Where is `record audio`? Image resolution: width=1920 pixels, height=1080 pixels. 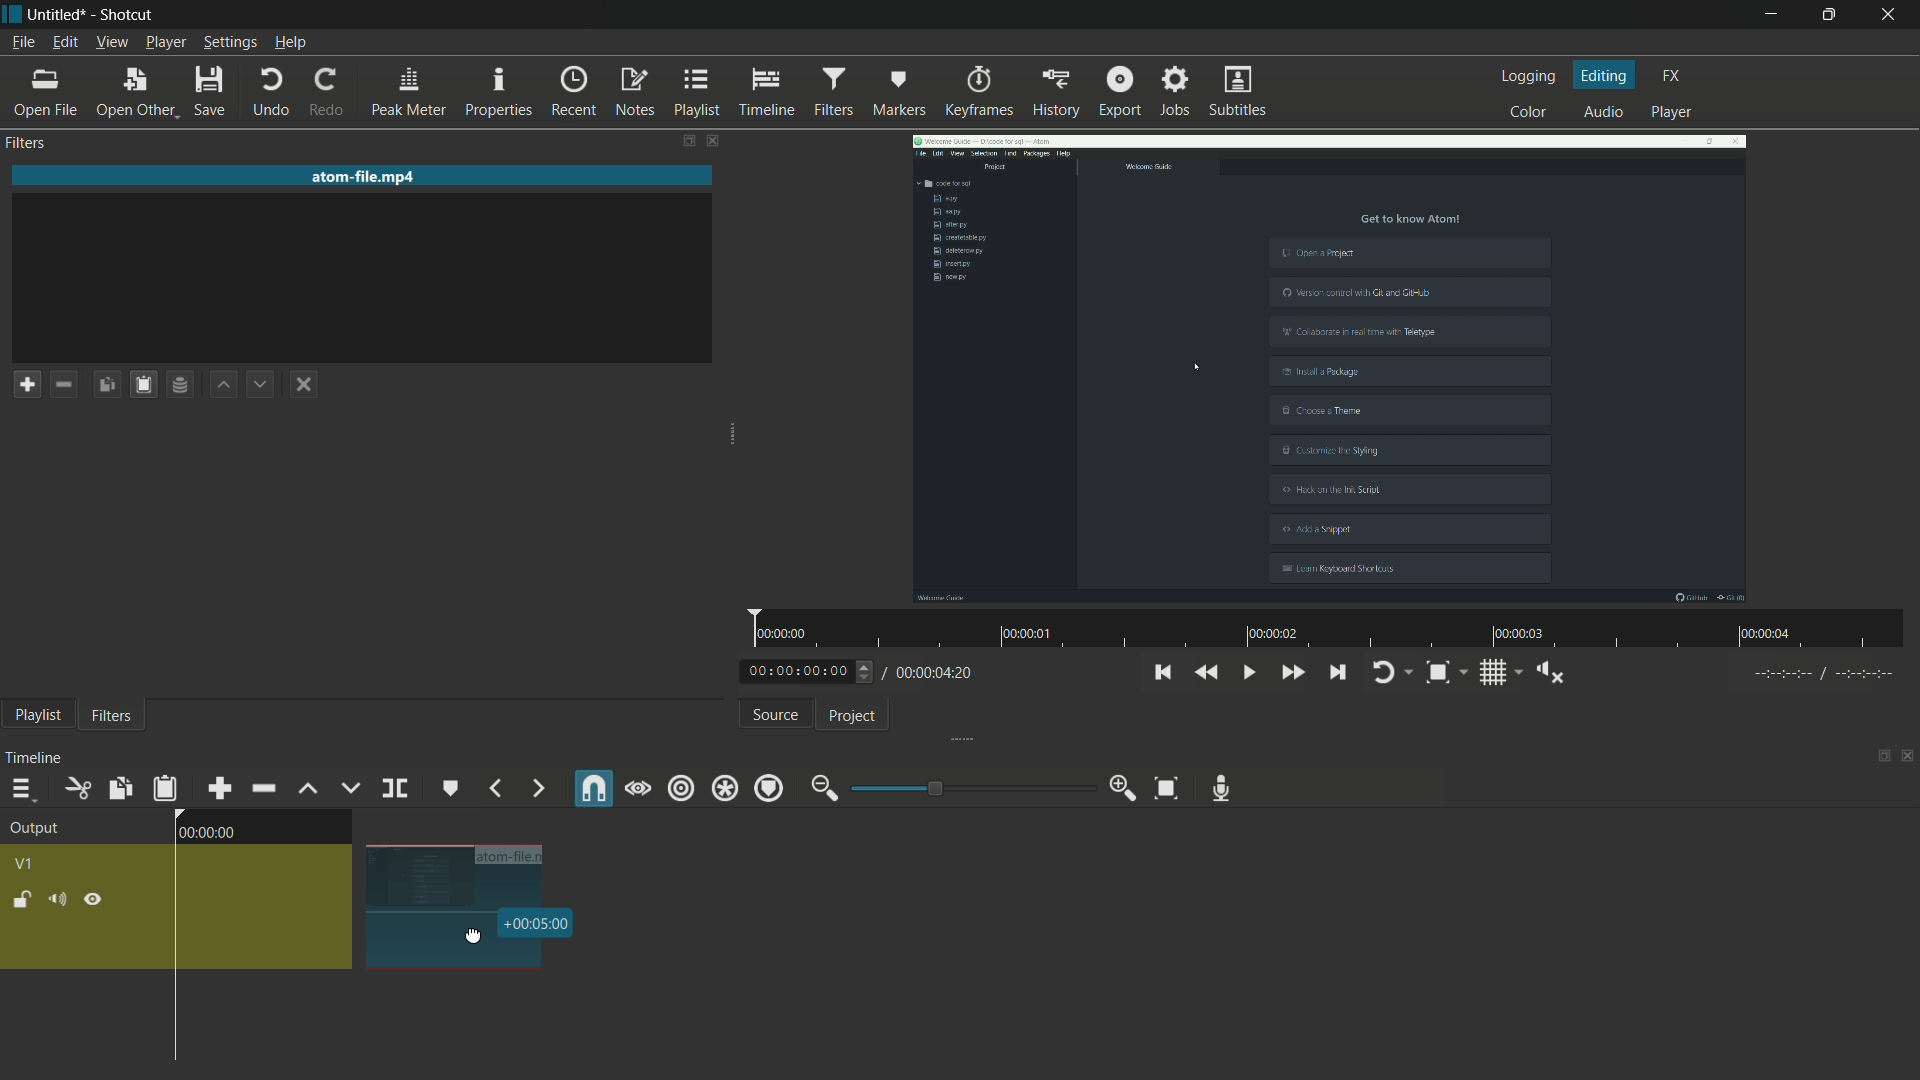
record audio is located at coordinates (1223, 788).